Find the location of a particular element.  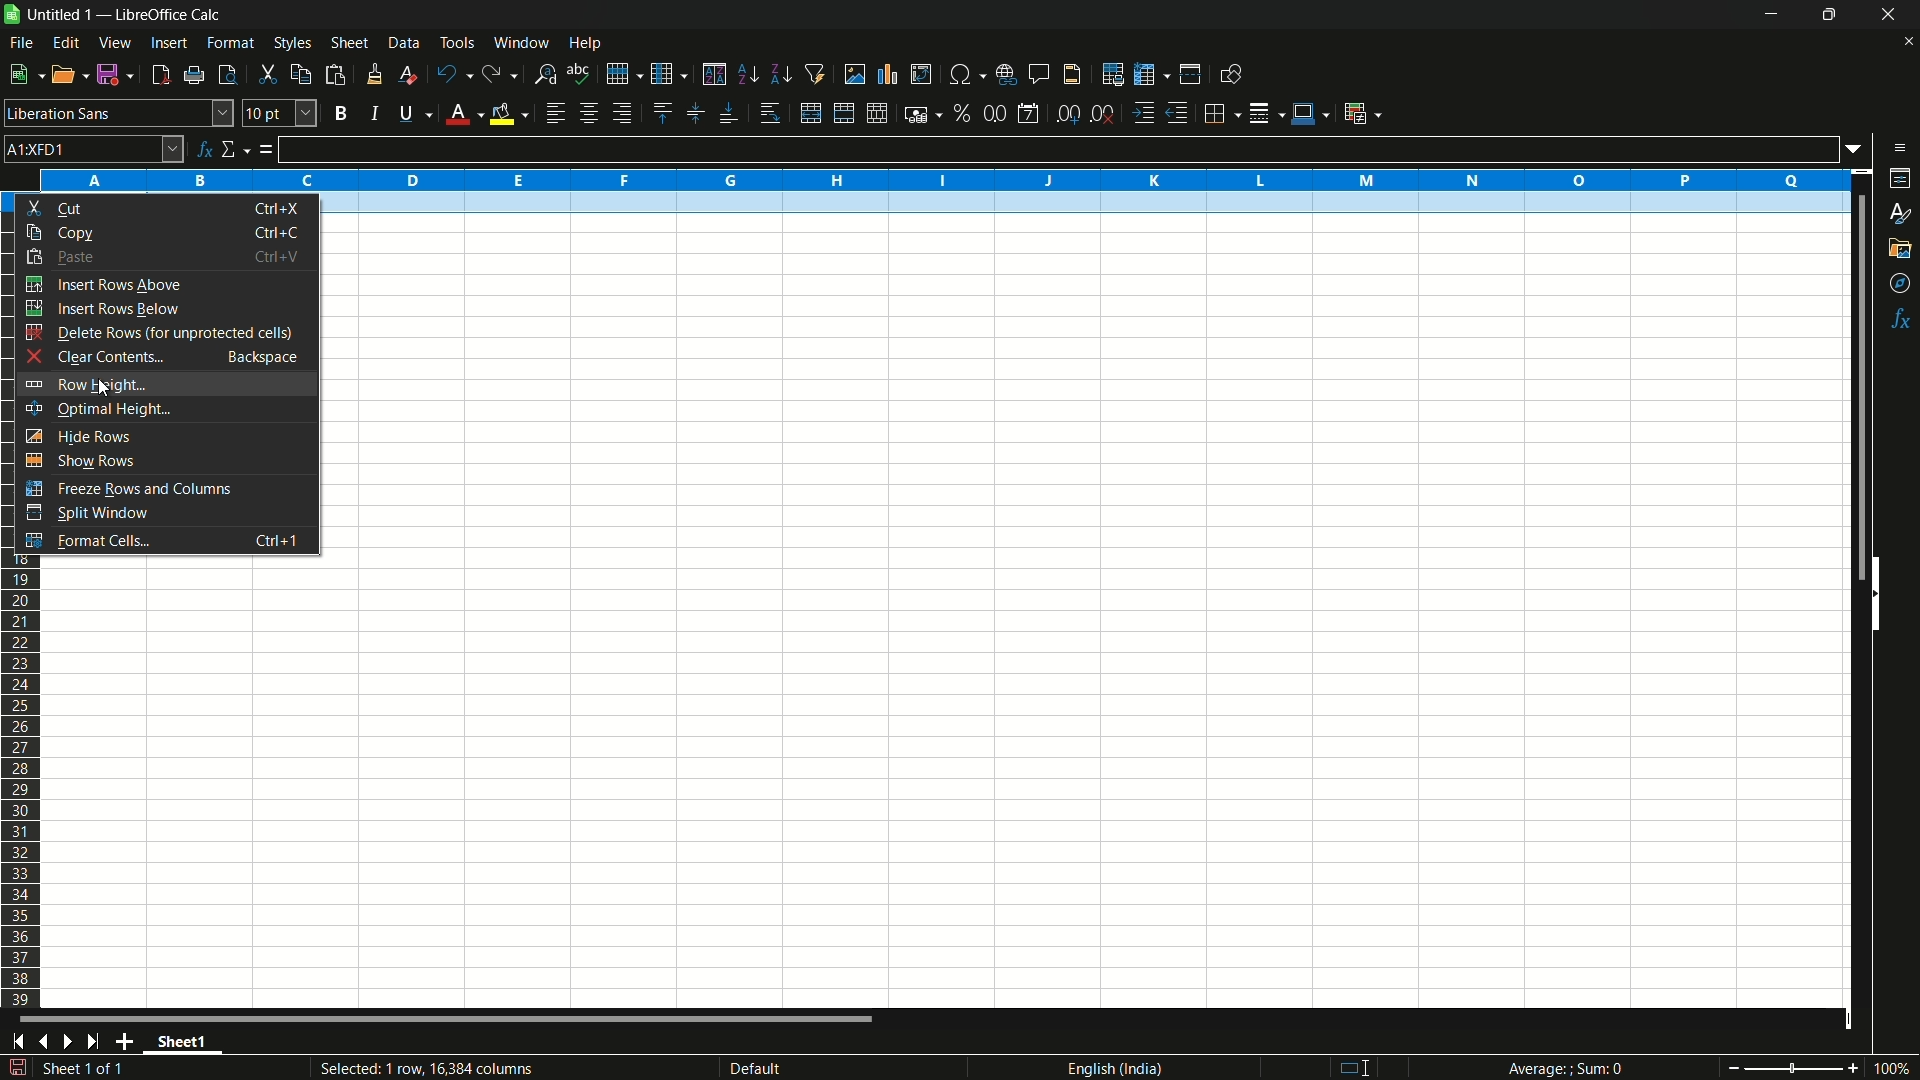

| Untitled 1 — LibreOffice Calc is located at coordinates (121, 13).